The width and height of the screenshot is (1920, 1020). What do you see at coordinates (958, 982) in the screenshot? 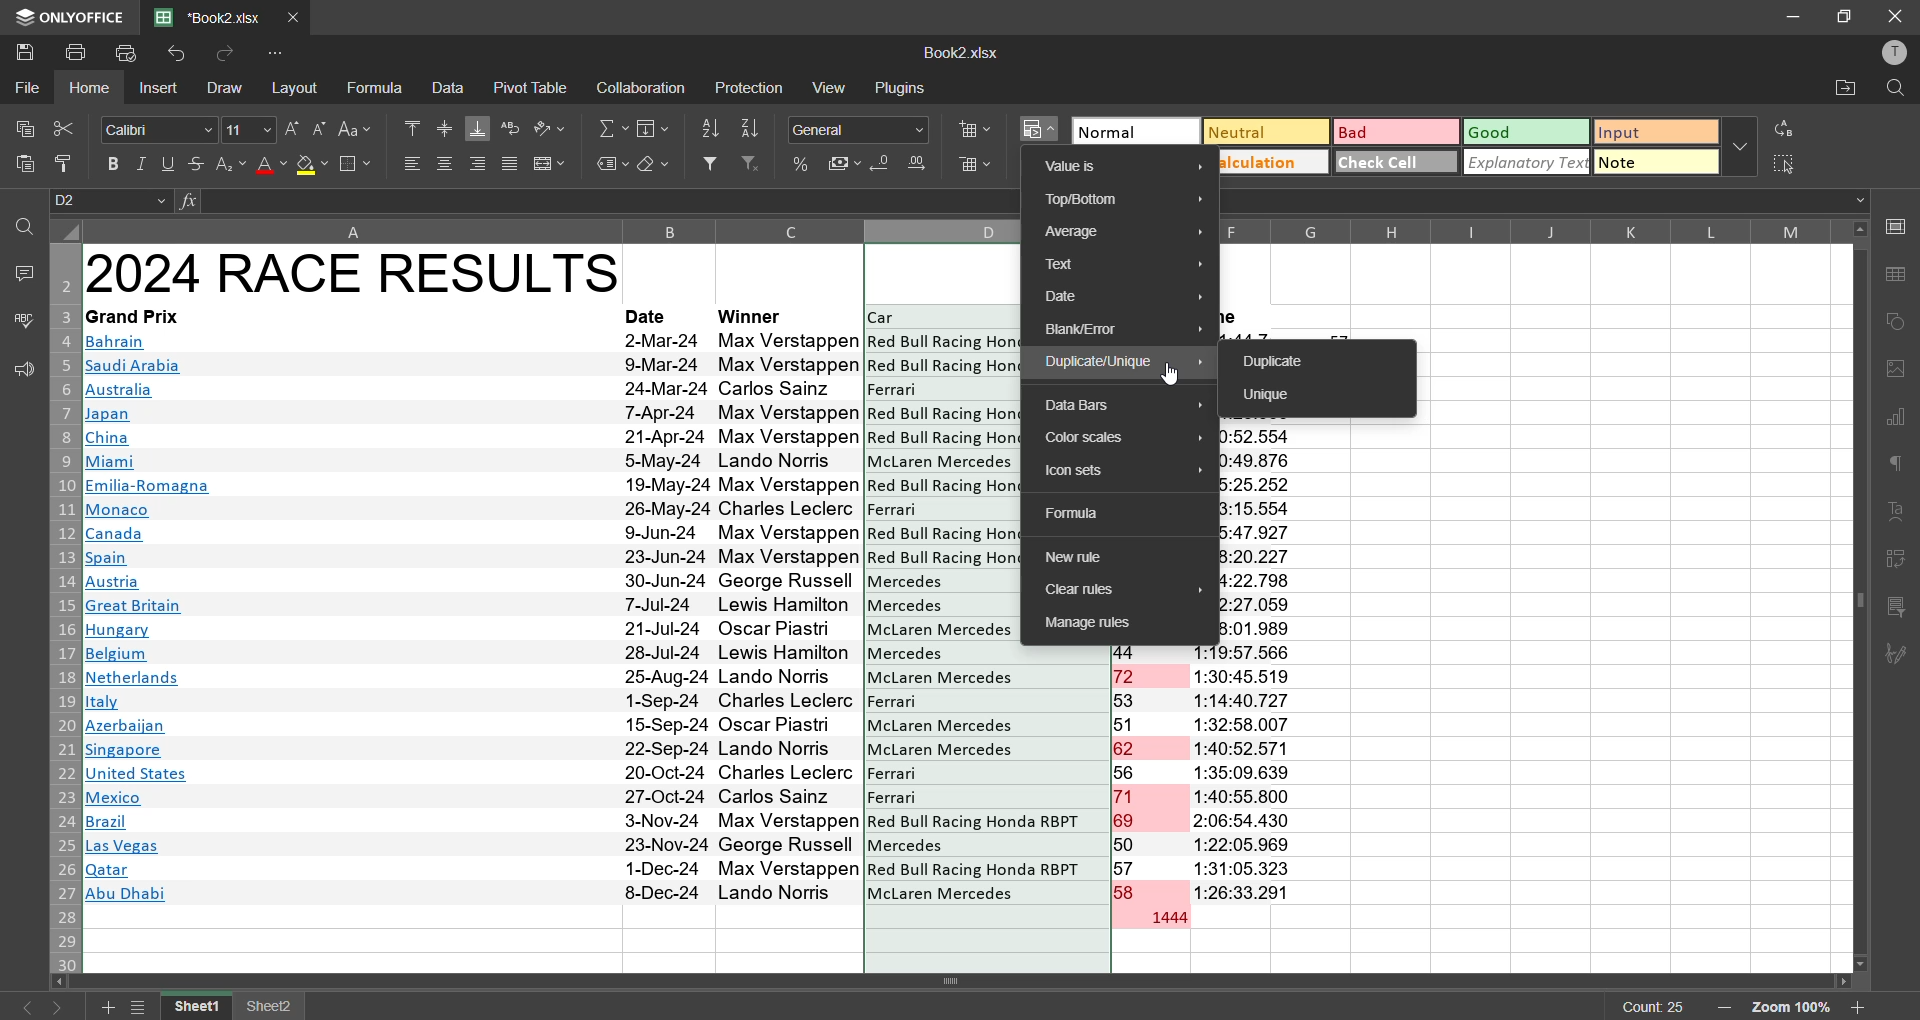
I see `scrollbar` at bounding box center [958, 982].